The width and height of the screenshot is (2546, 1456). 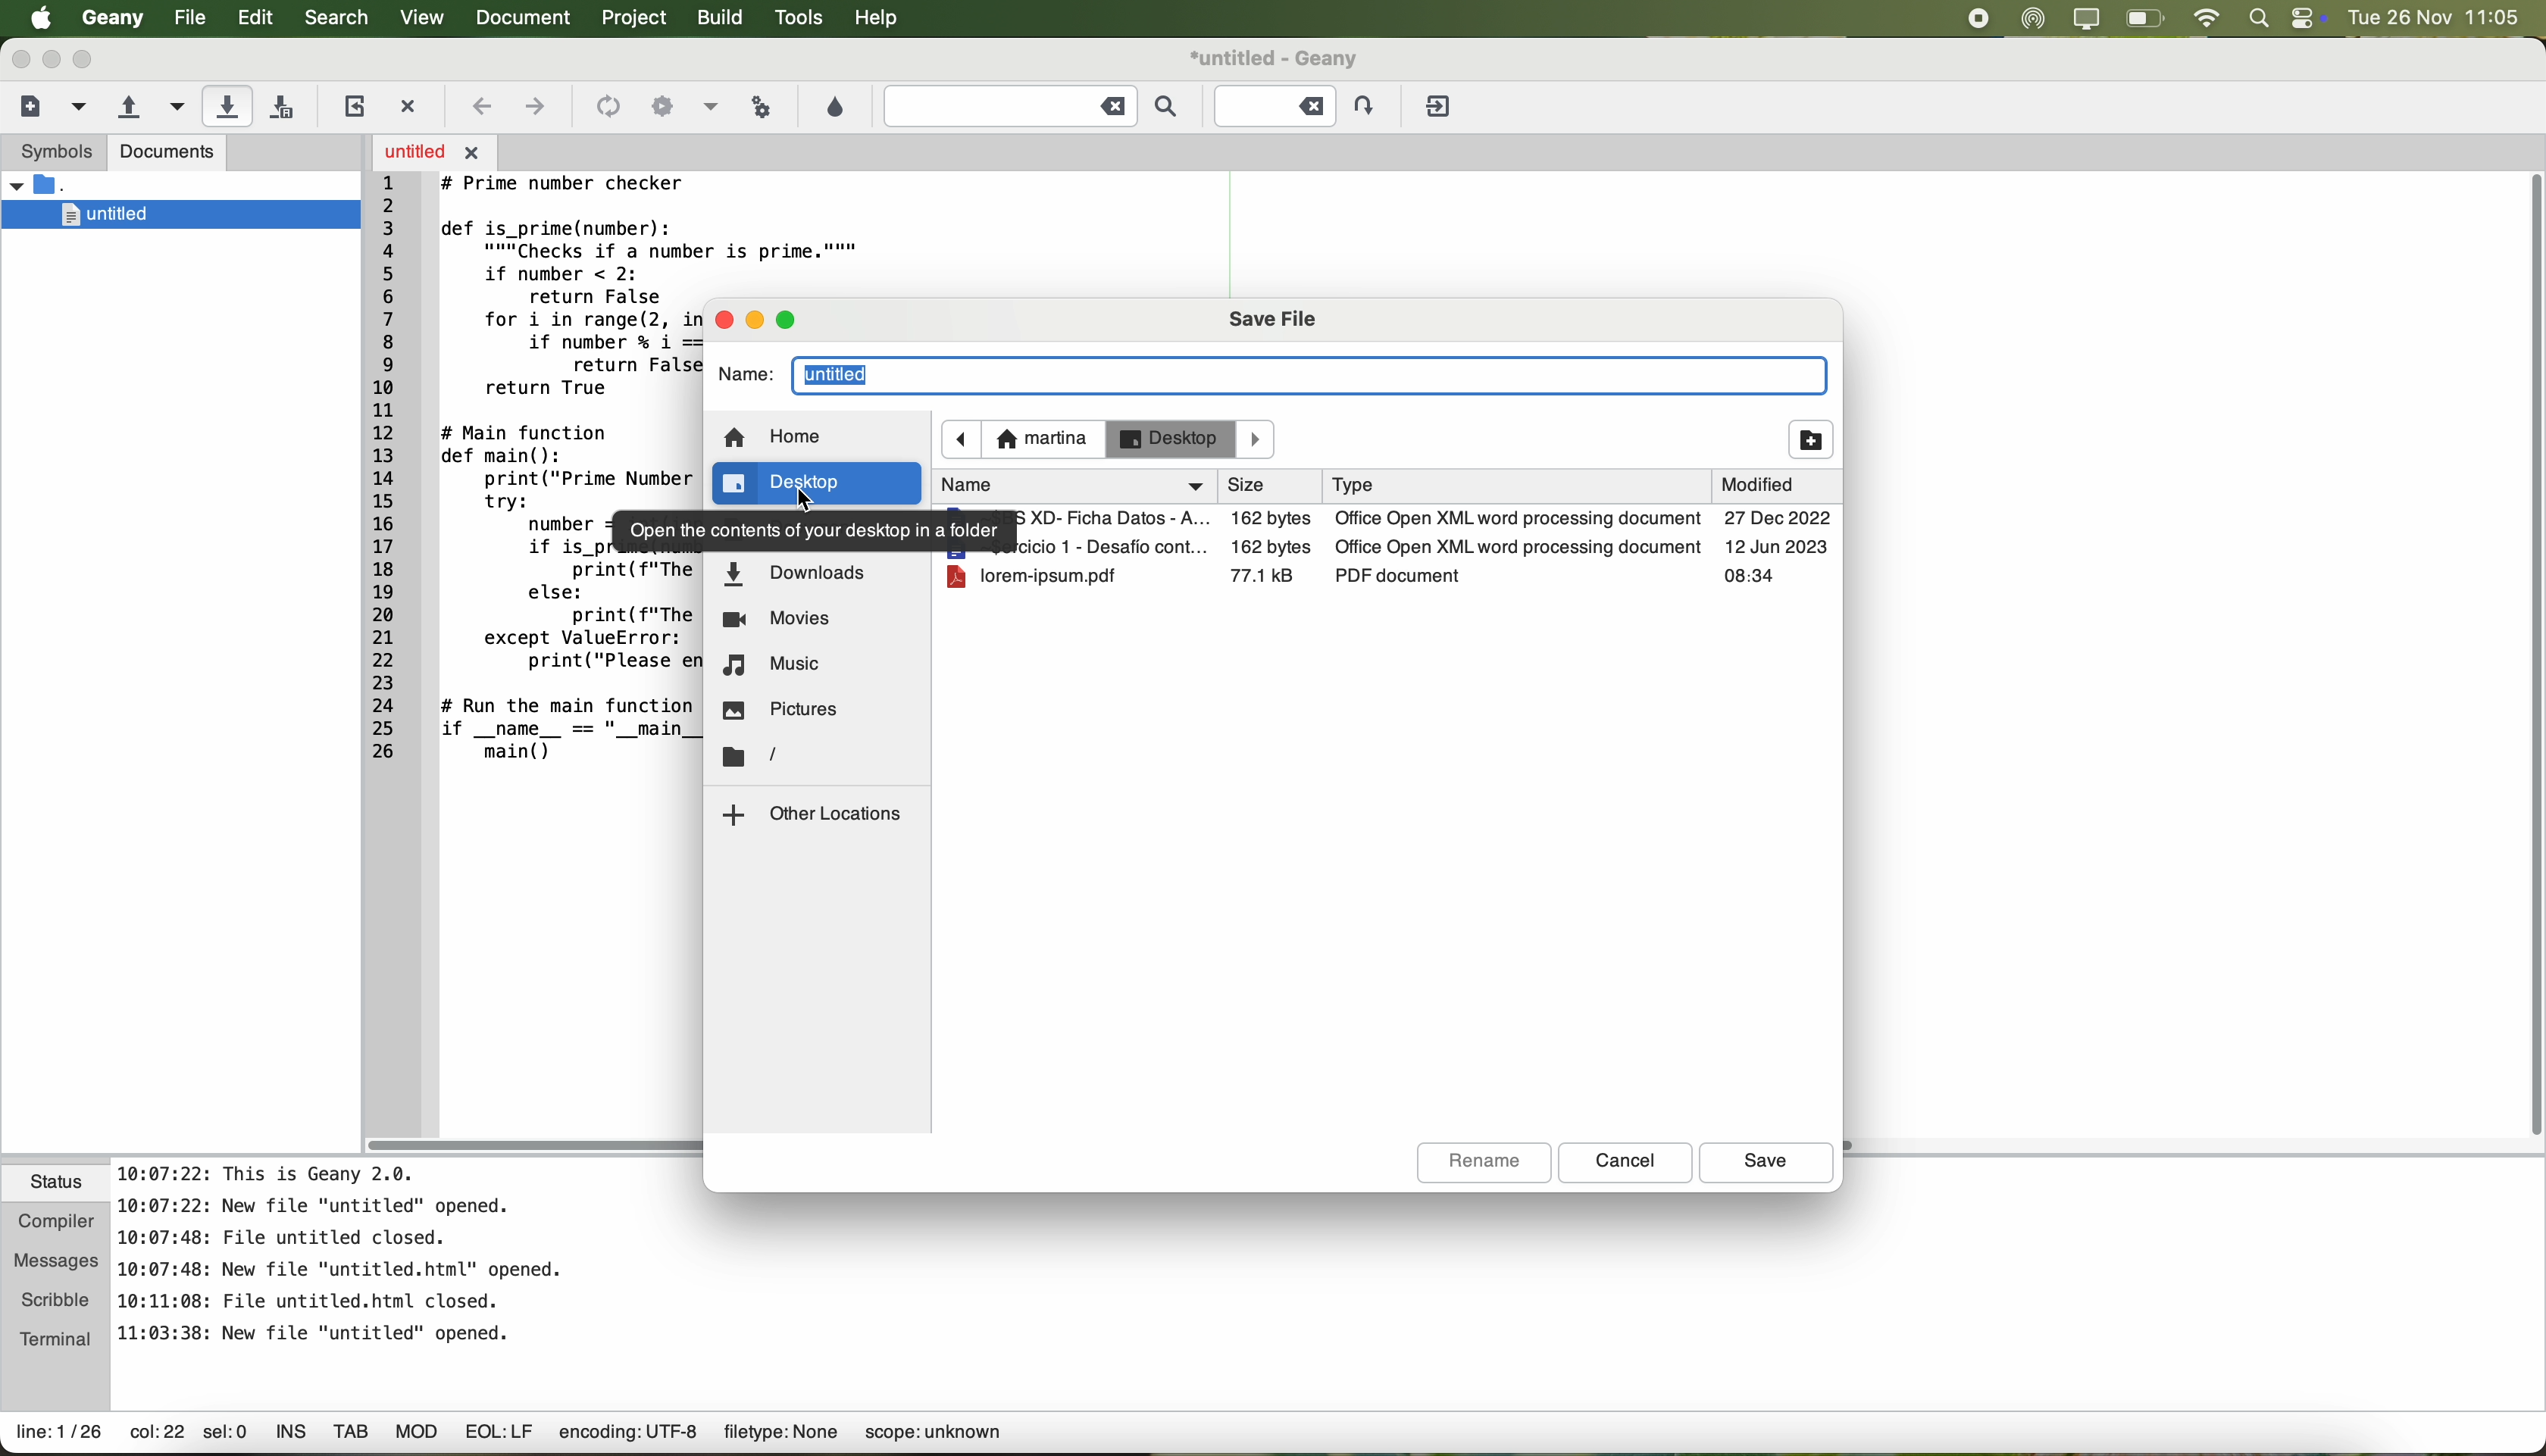 What do you see at coordinates (1787, 487) in the screenshot?
I see `modified` at bounding box center [1787, 487].